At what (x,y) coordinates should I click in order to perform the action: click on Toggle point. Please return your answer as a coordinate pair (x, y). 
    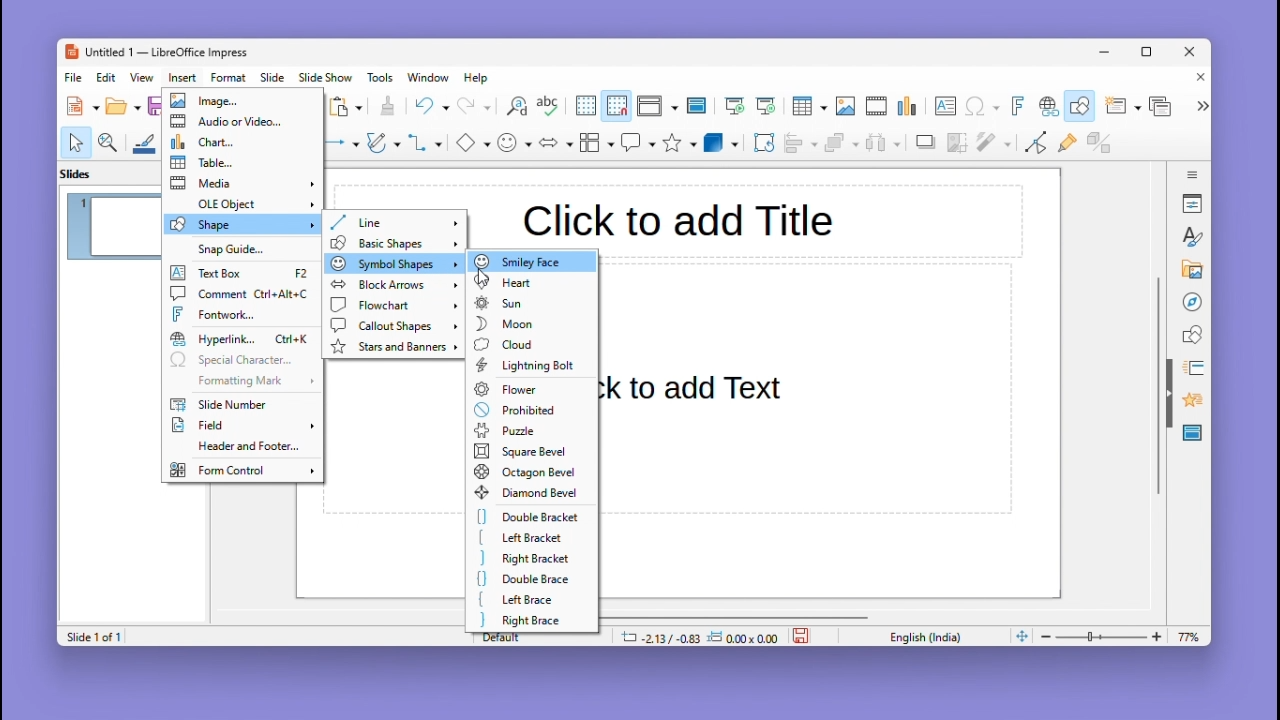
    Looking at the image, I should click on (1033, 146).